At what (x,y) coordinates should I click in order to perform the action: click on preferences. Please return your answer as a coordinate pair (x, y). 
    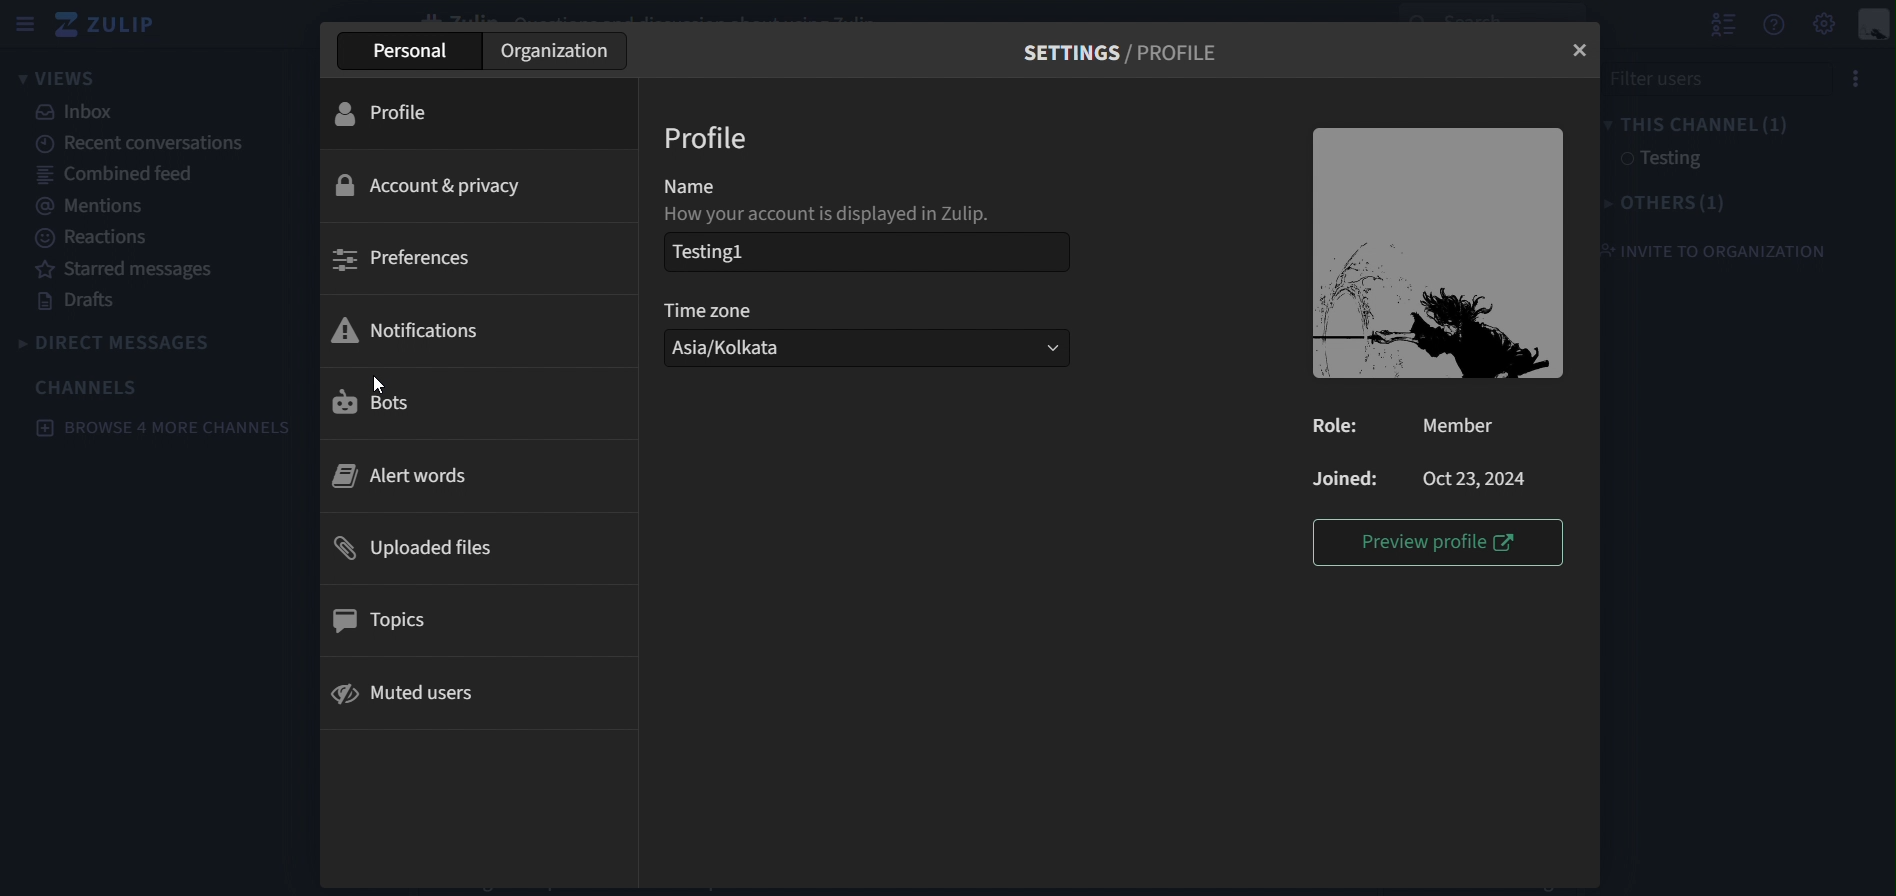
    Looking at the image, I should click on (408, 260).